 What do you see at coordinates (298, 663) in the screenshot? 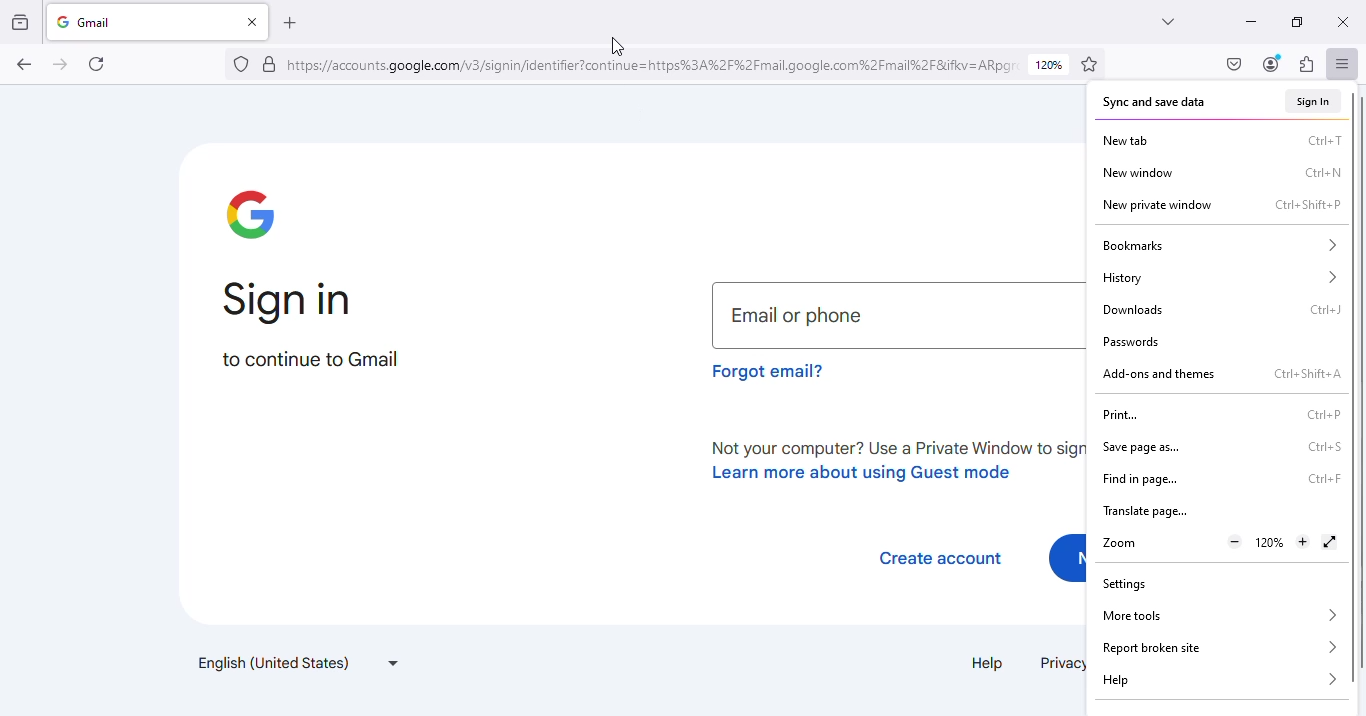
I see `language` at bounding box center [298, 663].